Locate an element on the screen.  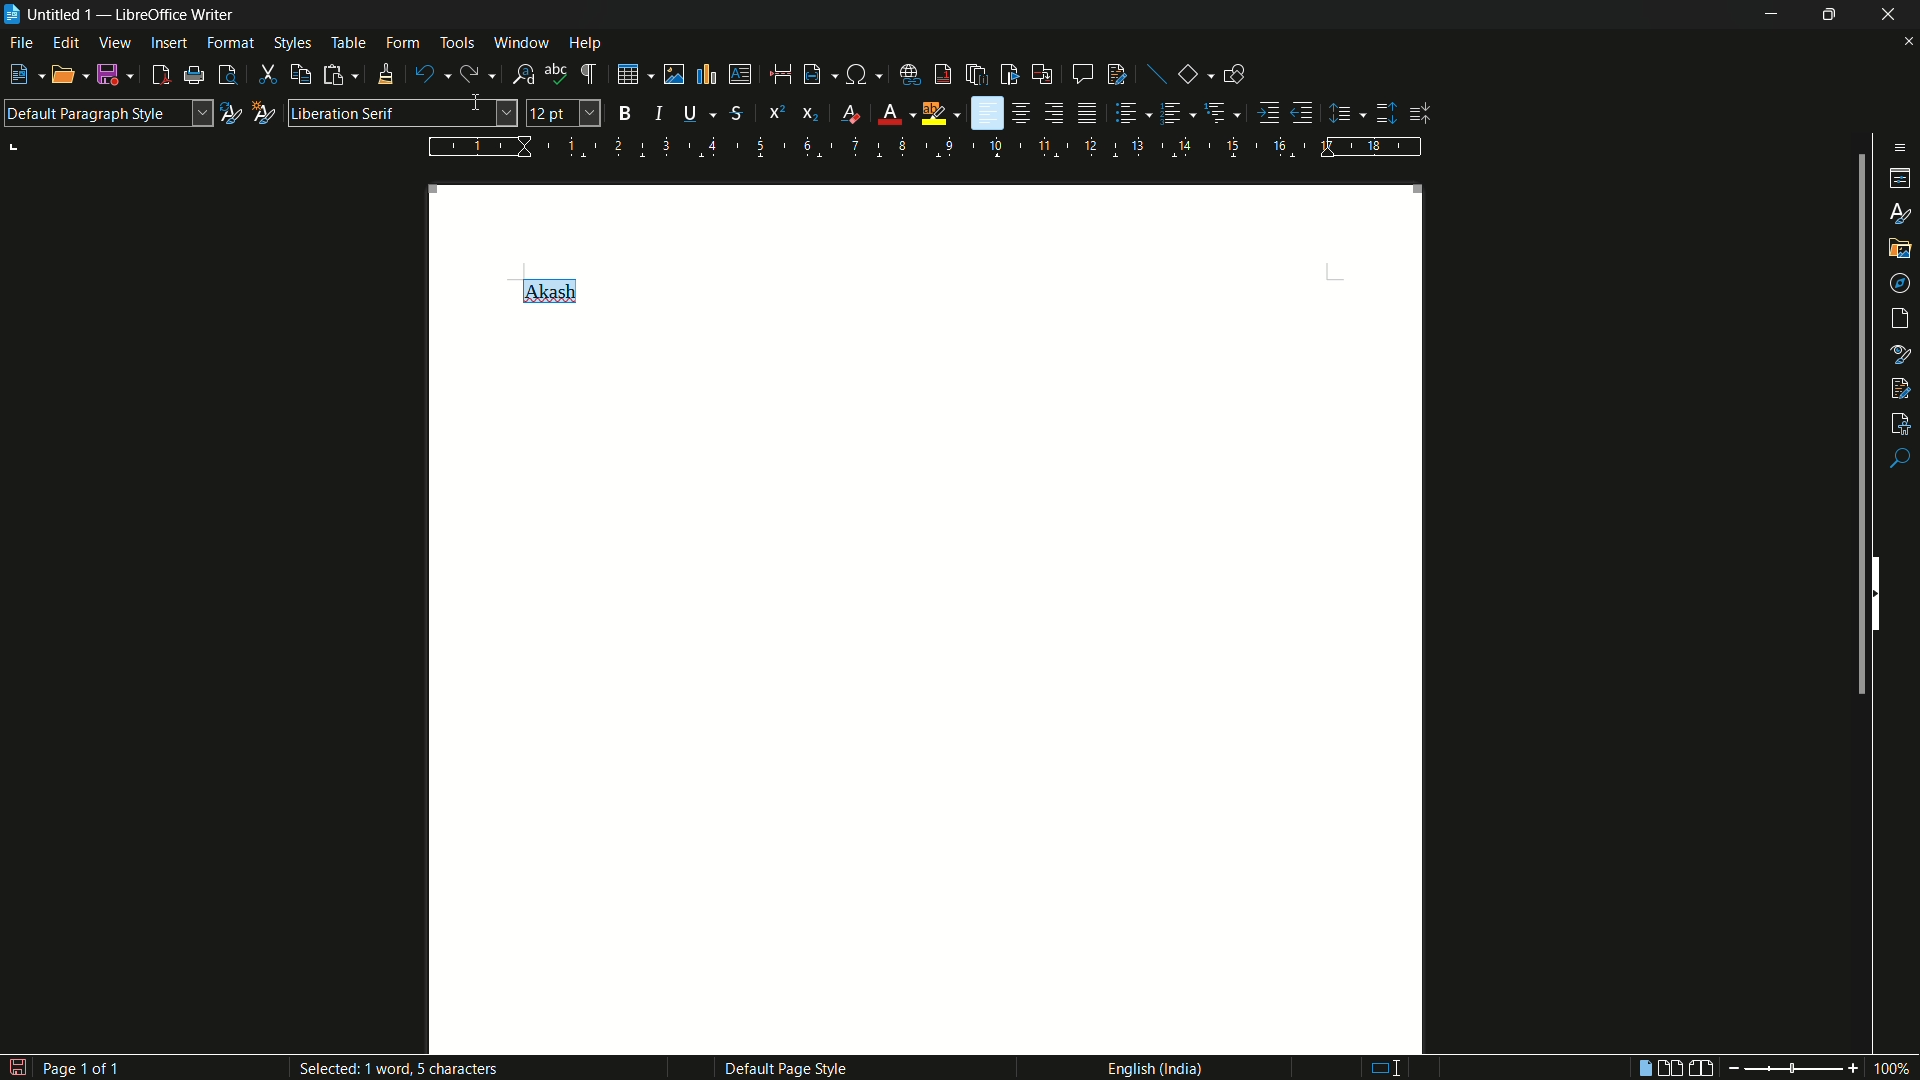
underline is located at coordinates (690, 112).